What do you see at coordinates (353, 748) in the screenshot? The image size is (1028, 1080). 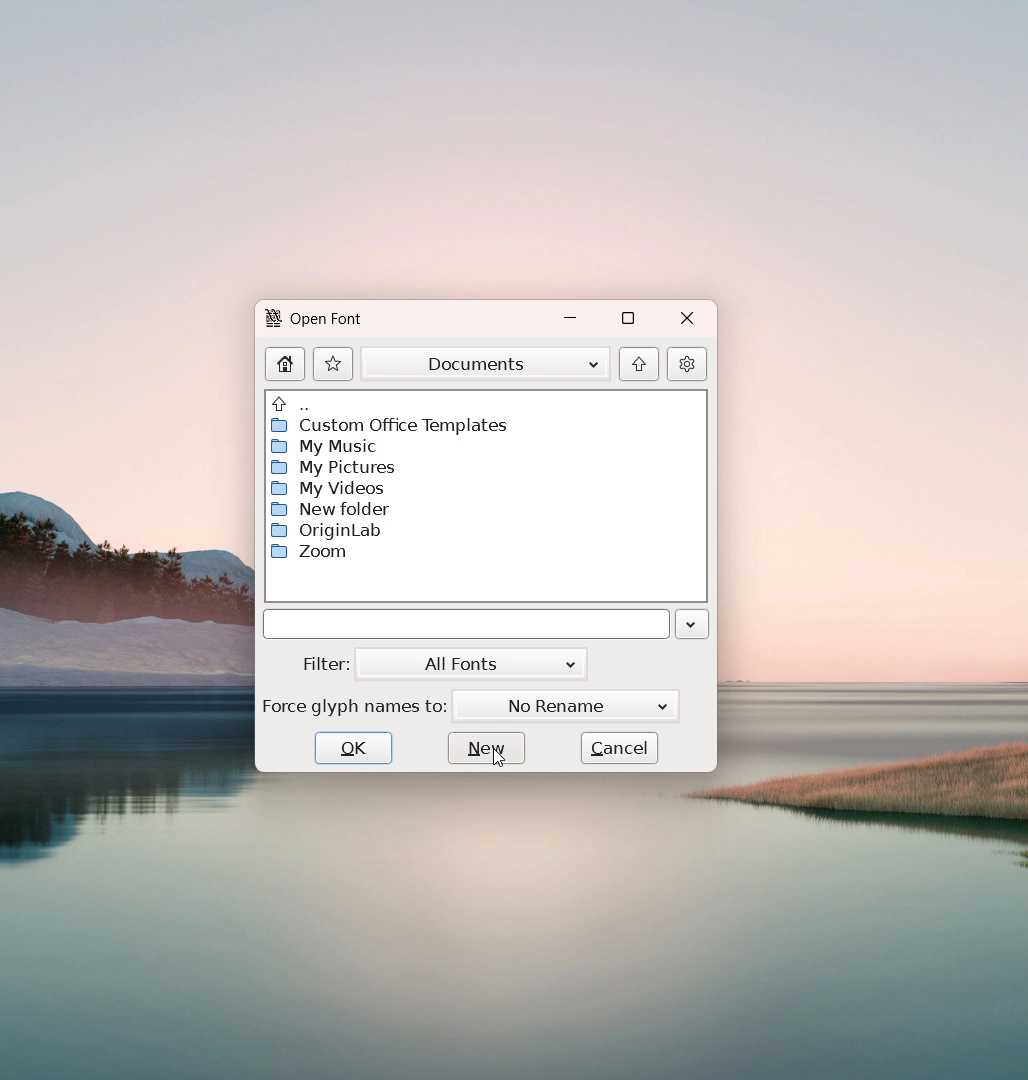 I see `Ok` at bounding box center [353, 748].